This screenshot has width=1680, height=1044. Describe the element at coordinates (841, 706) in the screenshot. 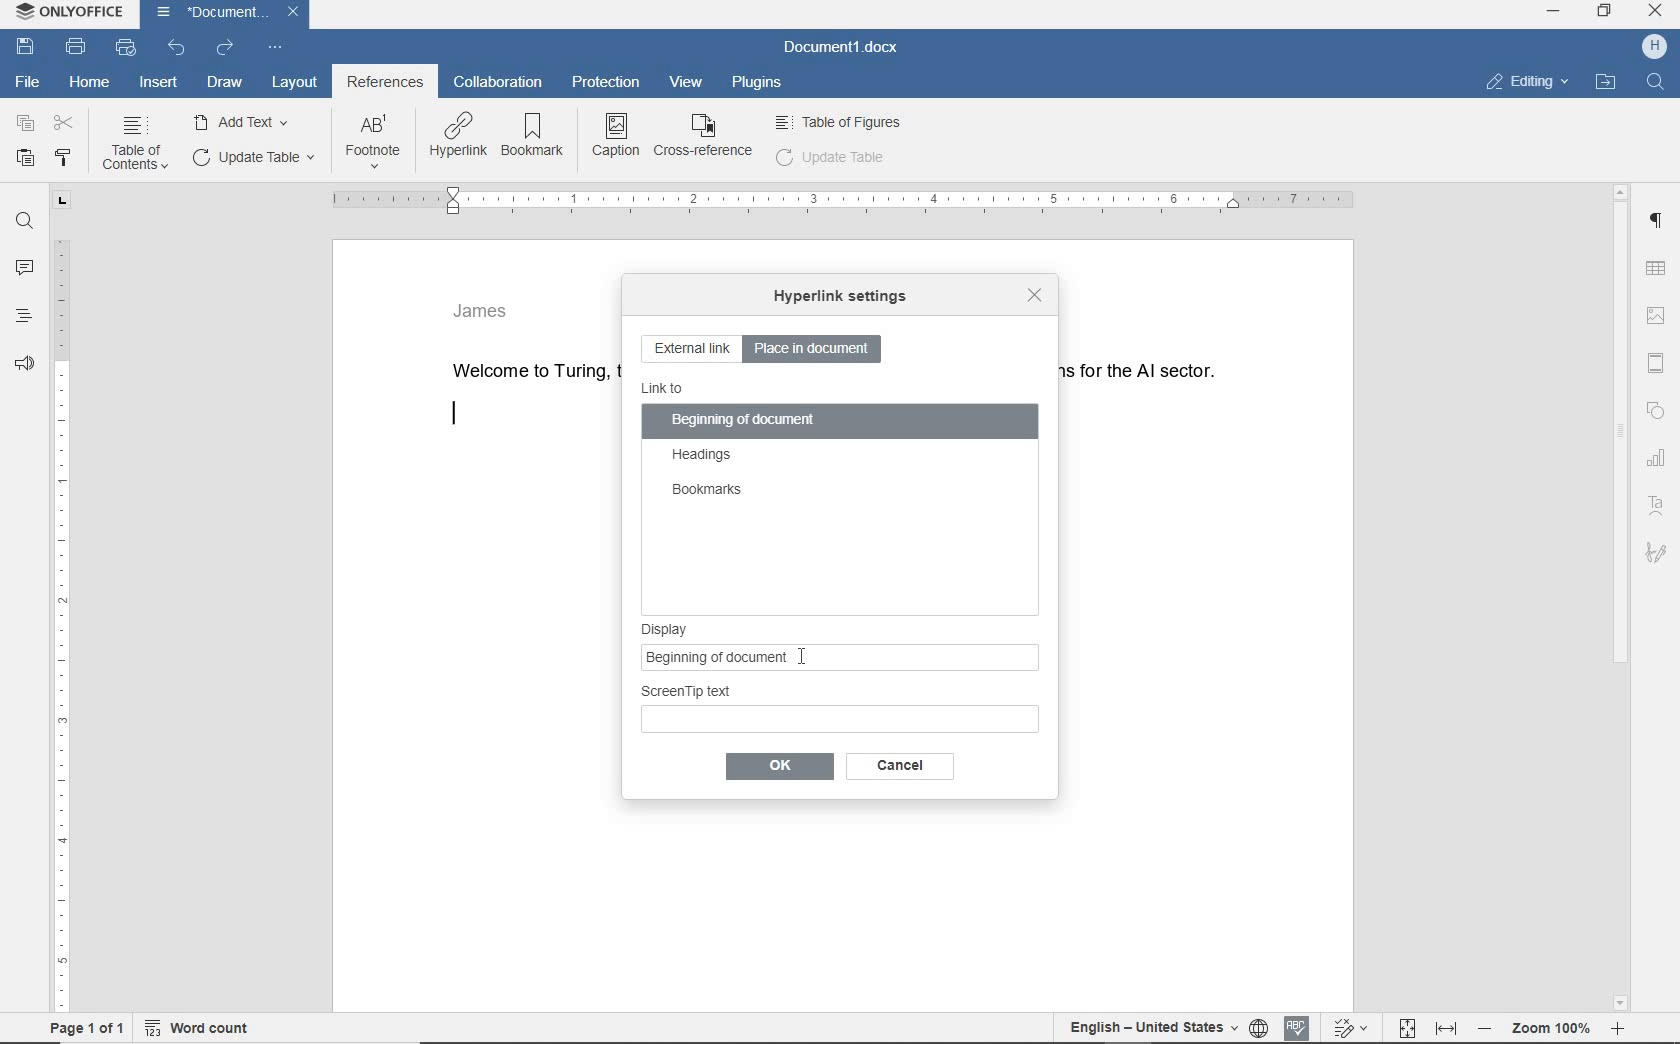

I see `Screen Tip Text` at that location.